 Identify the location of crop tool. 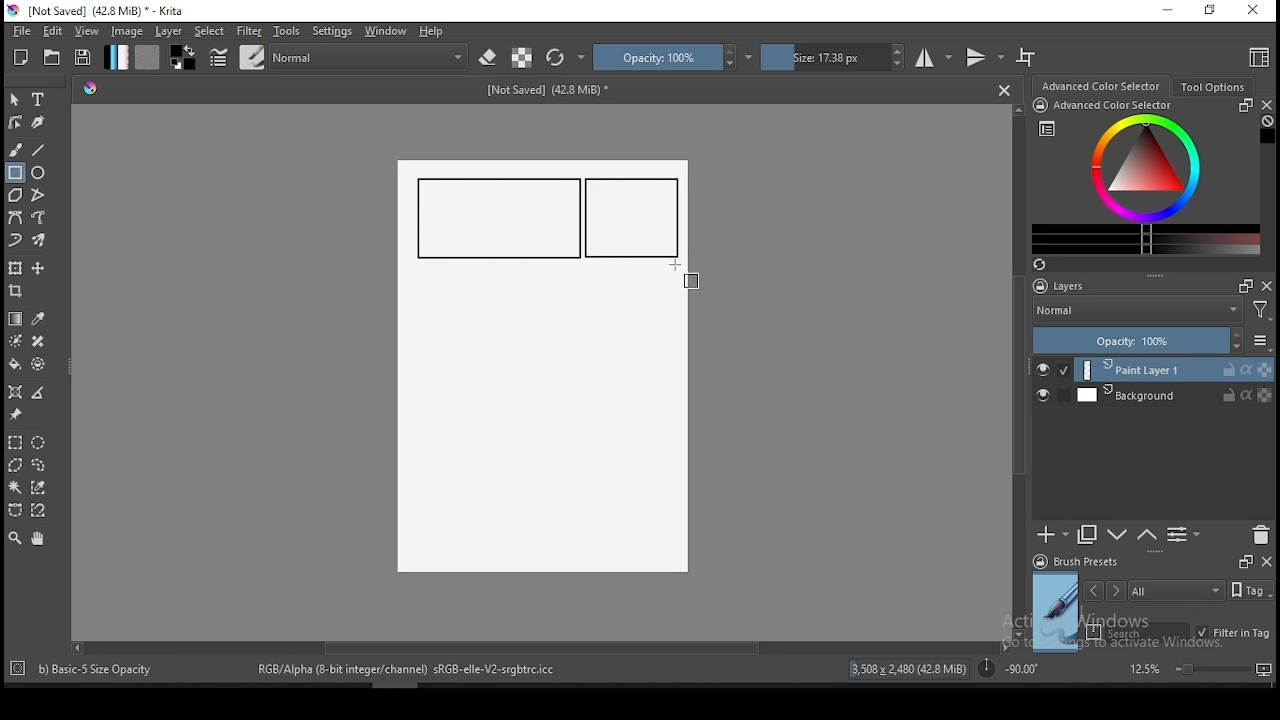
(18, 293).